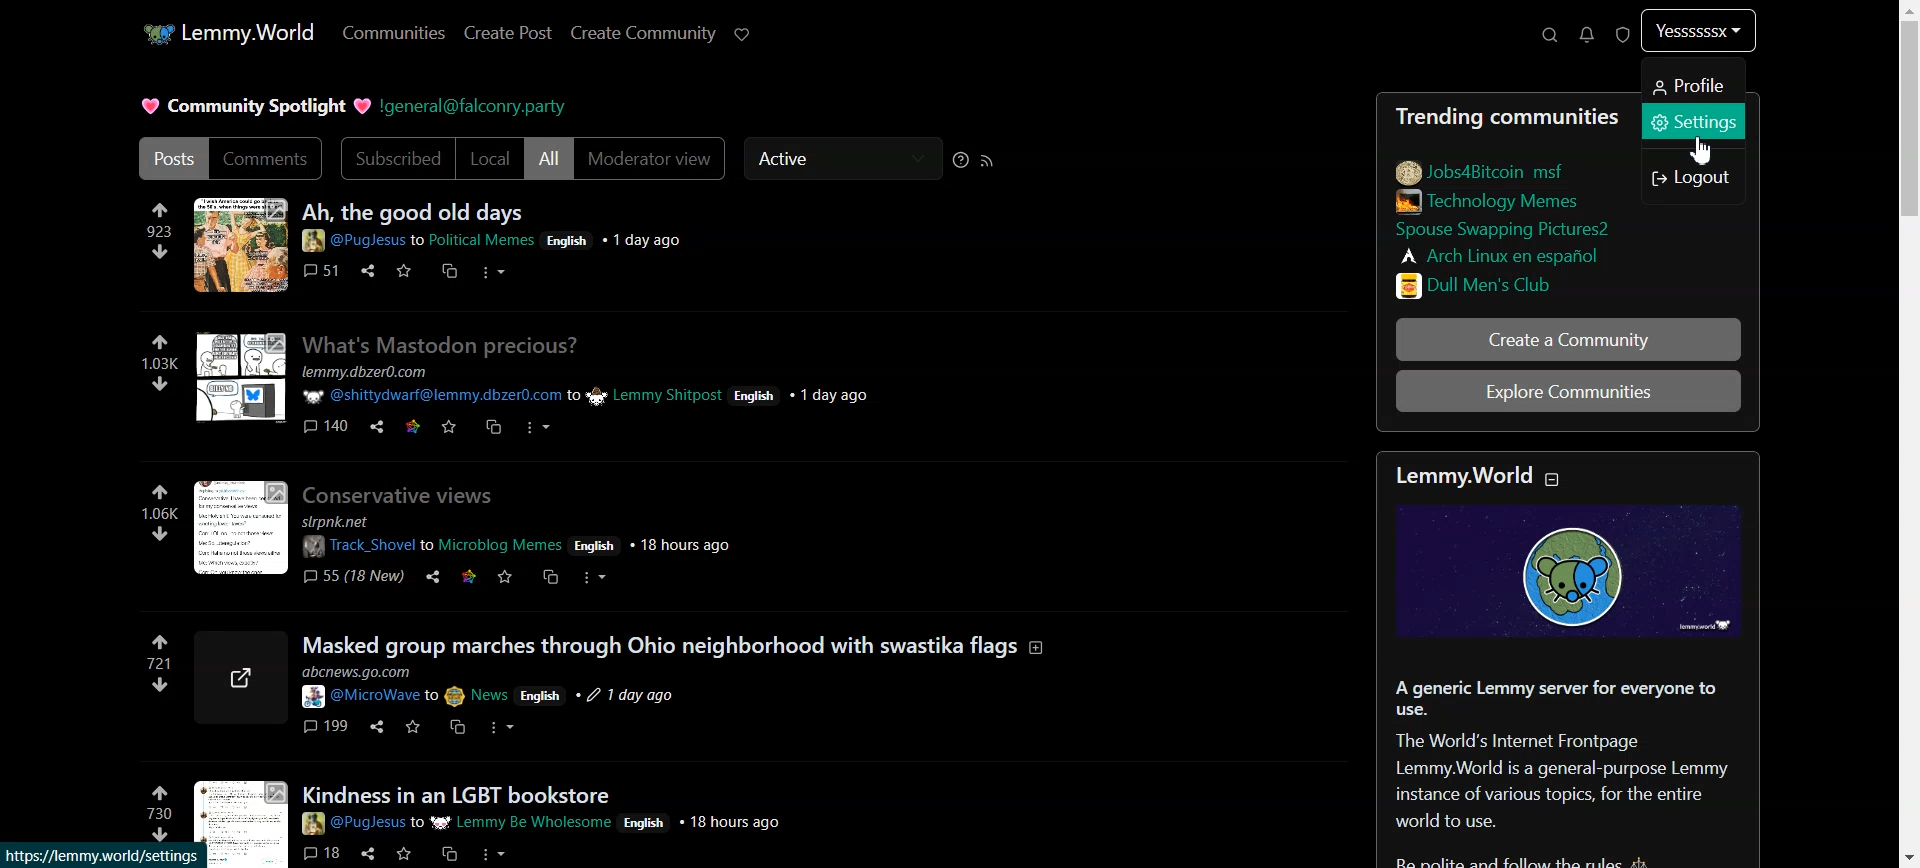 The image size is (1920, 868). Describe the element at coordinates (237, 824) in the screenshot. I see `image` at that location.